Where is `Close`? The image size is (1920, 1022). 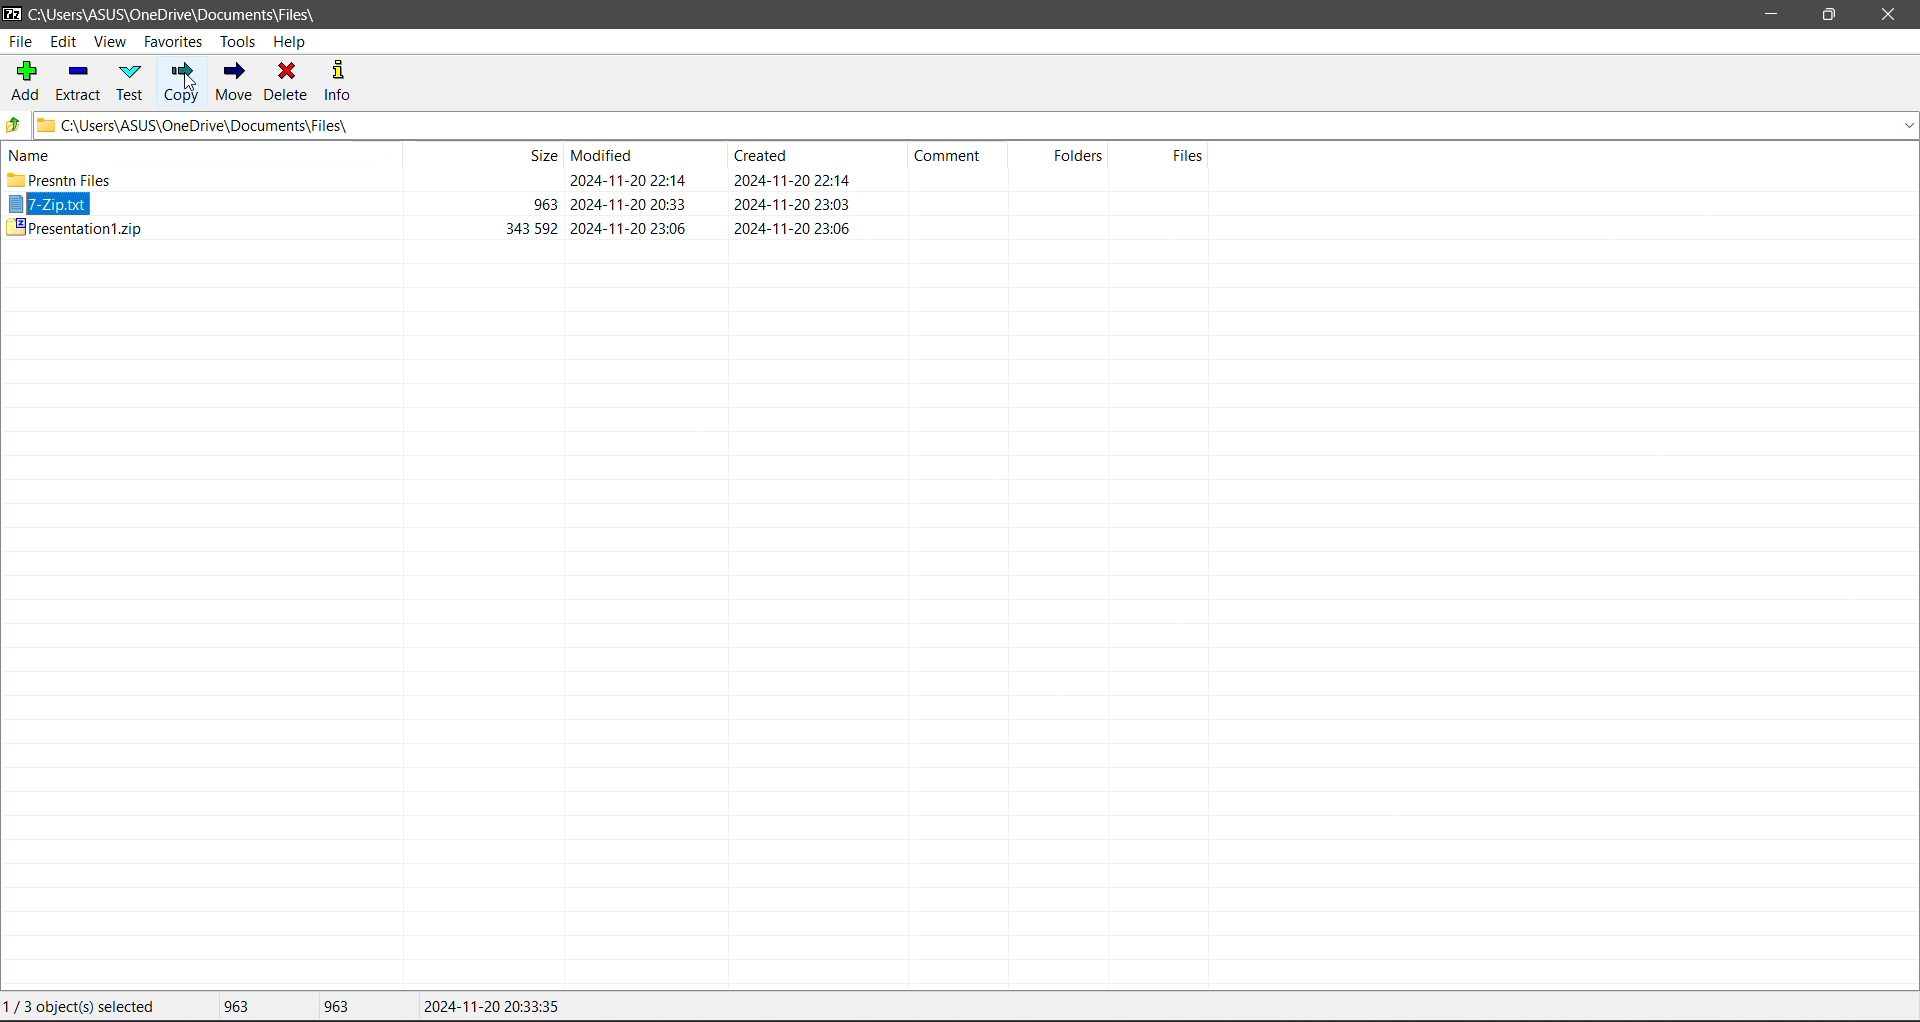
Close is located at coordinates (1890, 15).